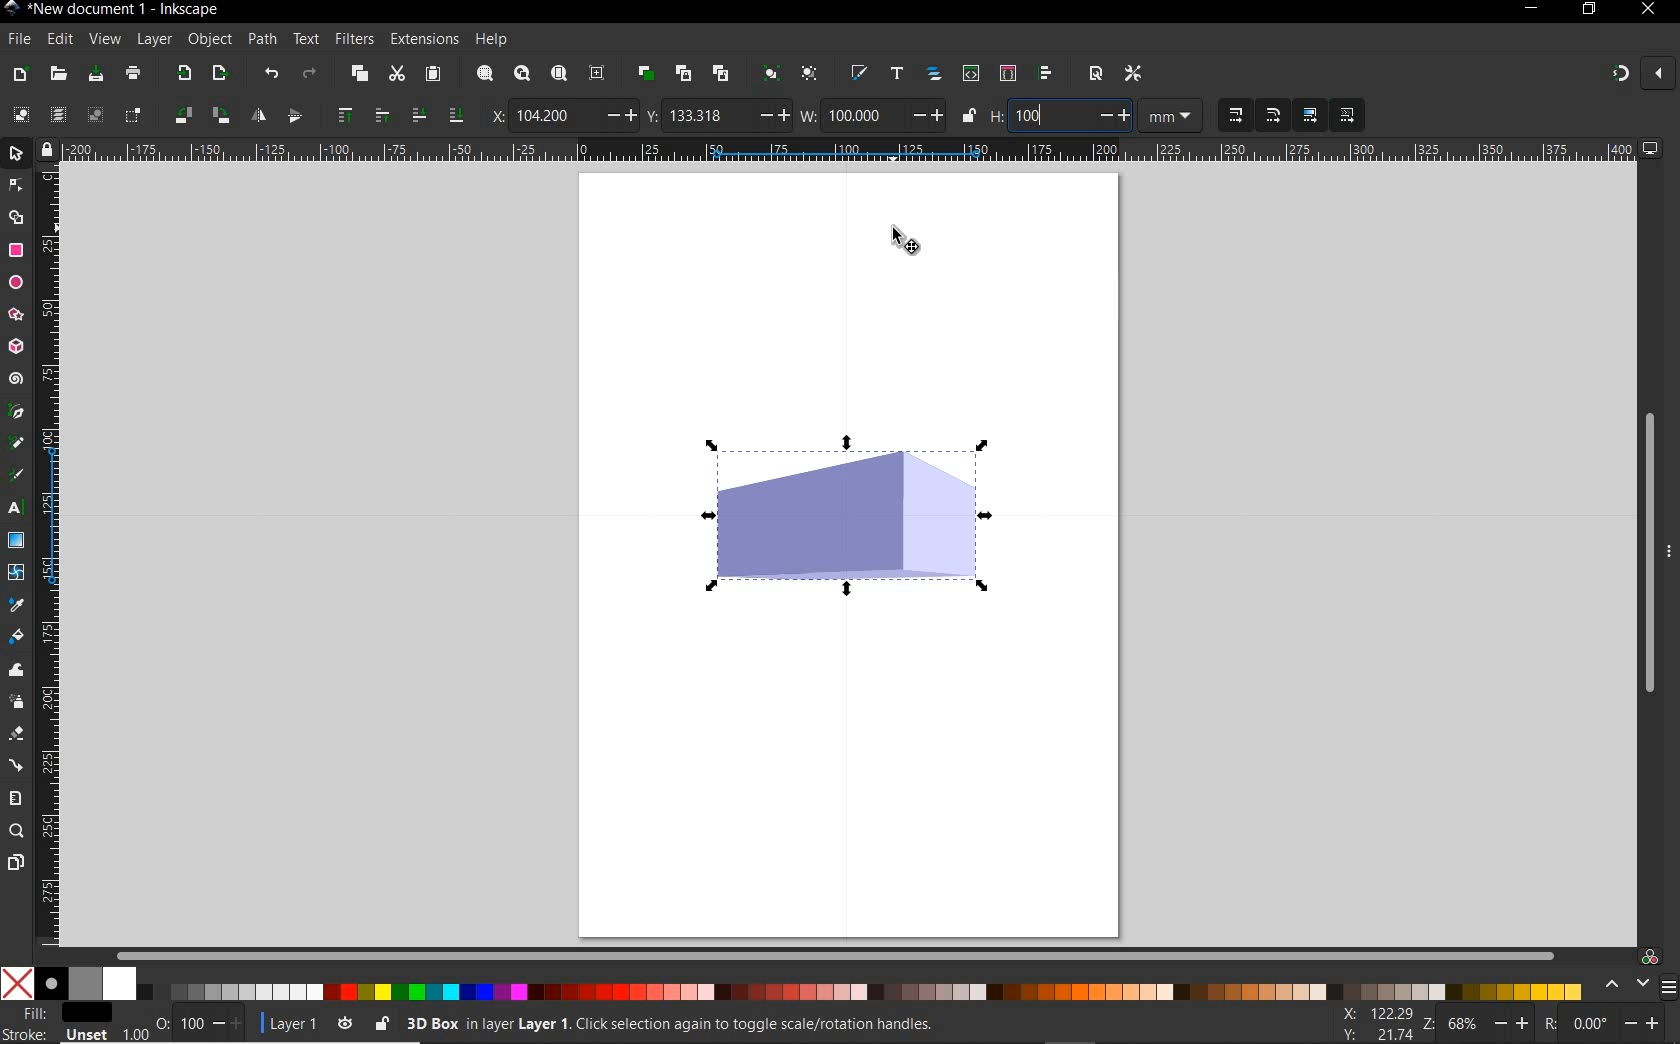  I want to click on selector tool, so click(912, 244).